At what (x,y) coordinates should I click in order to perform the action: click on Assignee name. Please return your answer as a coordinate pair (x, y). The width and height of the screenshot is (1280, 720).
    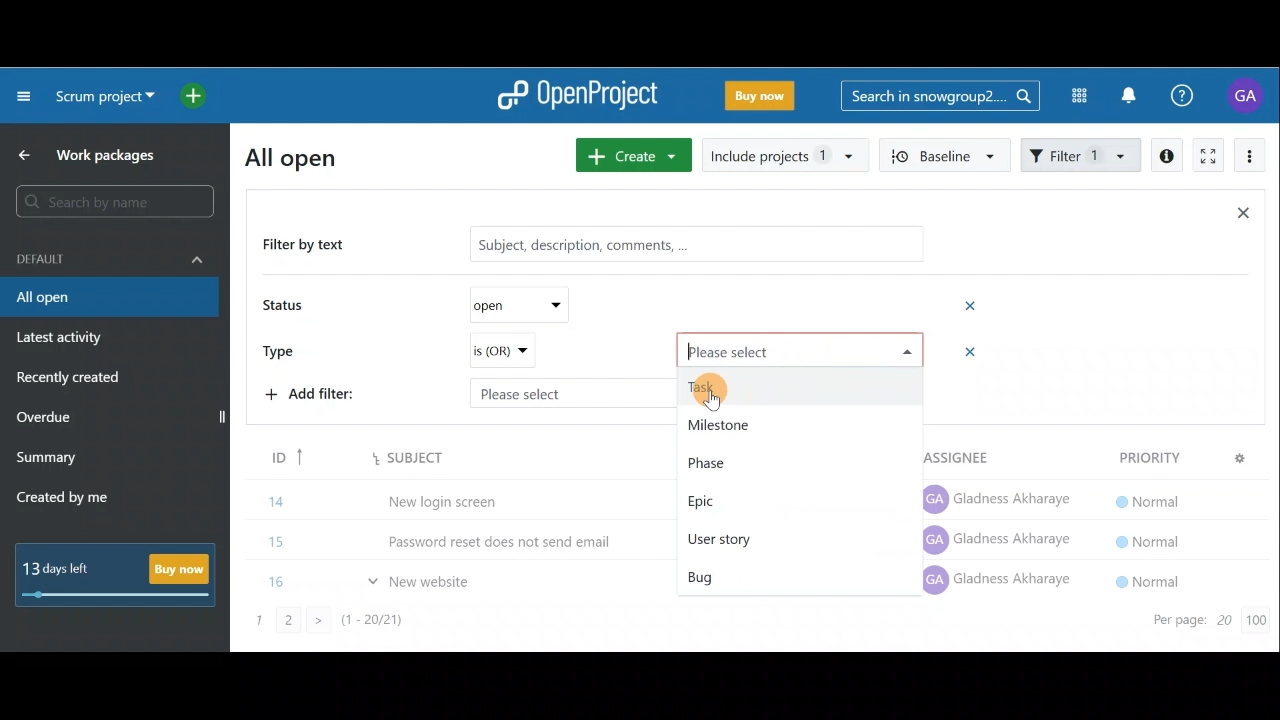
    Looking at the image, I should click on (1001, 541).